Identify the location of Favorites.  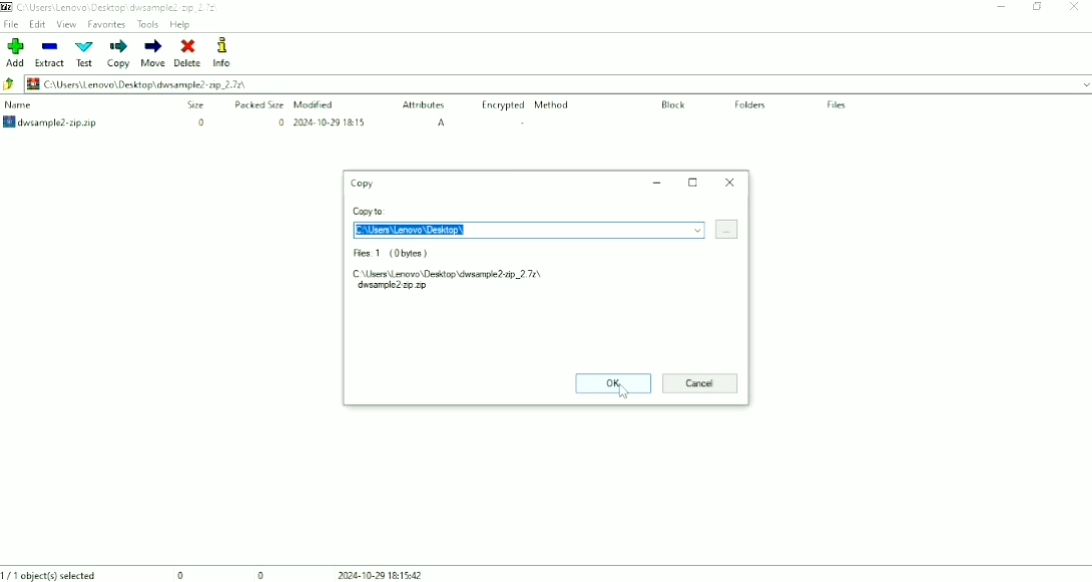
(107, 24).